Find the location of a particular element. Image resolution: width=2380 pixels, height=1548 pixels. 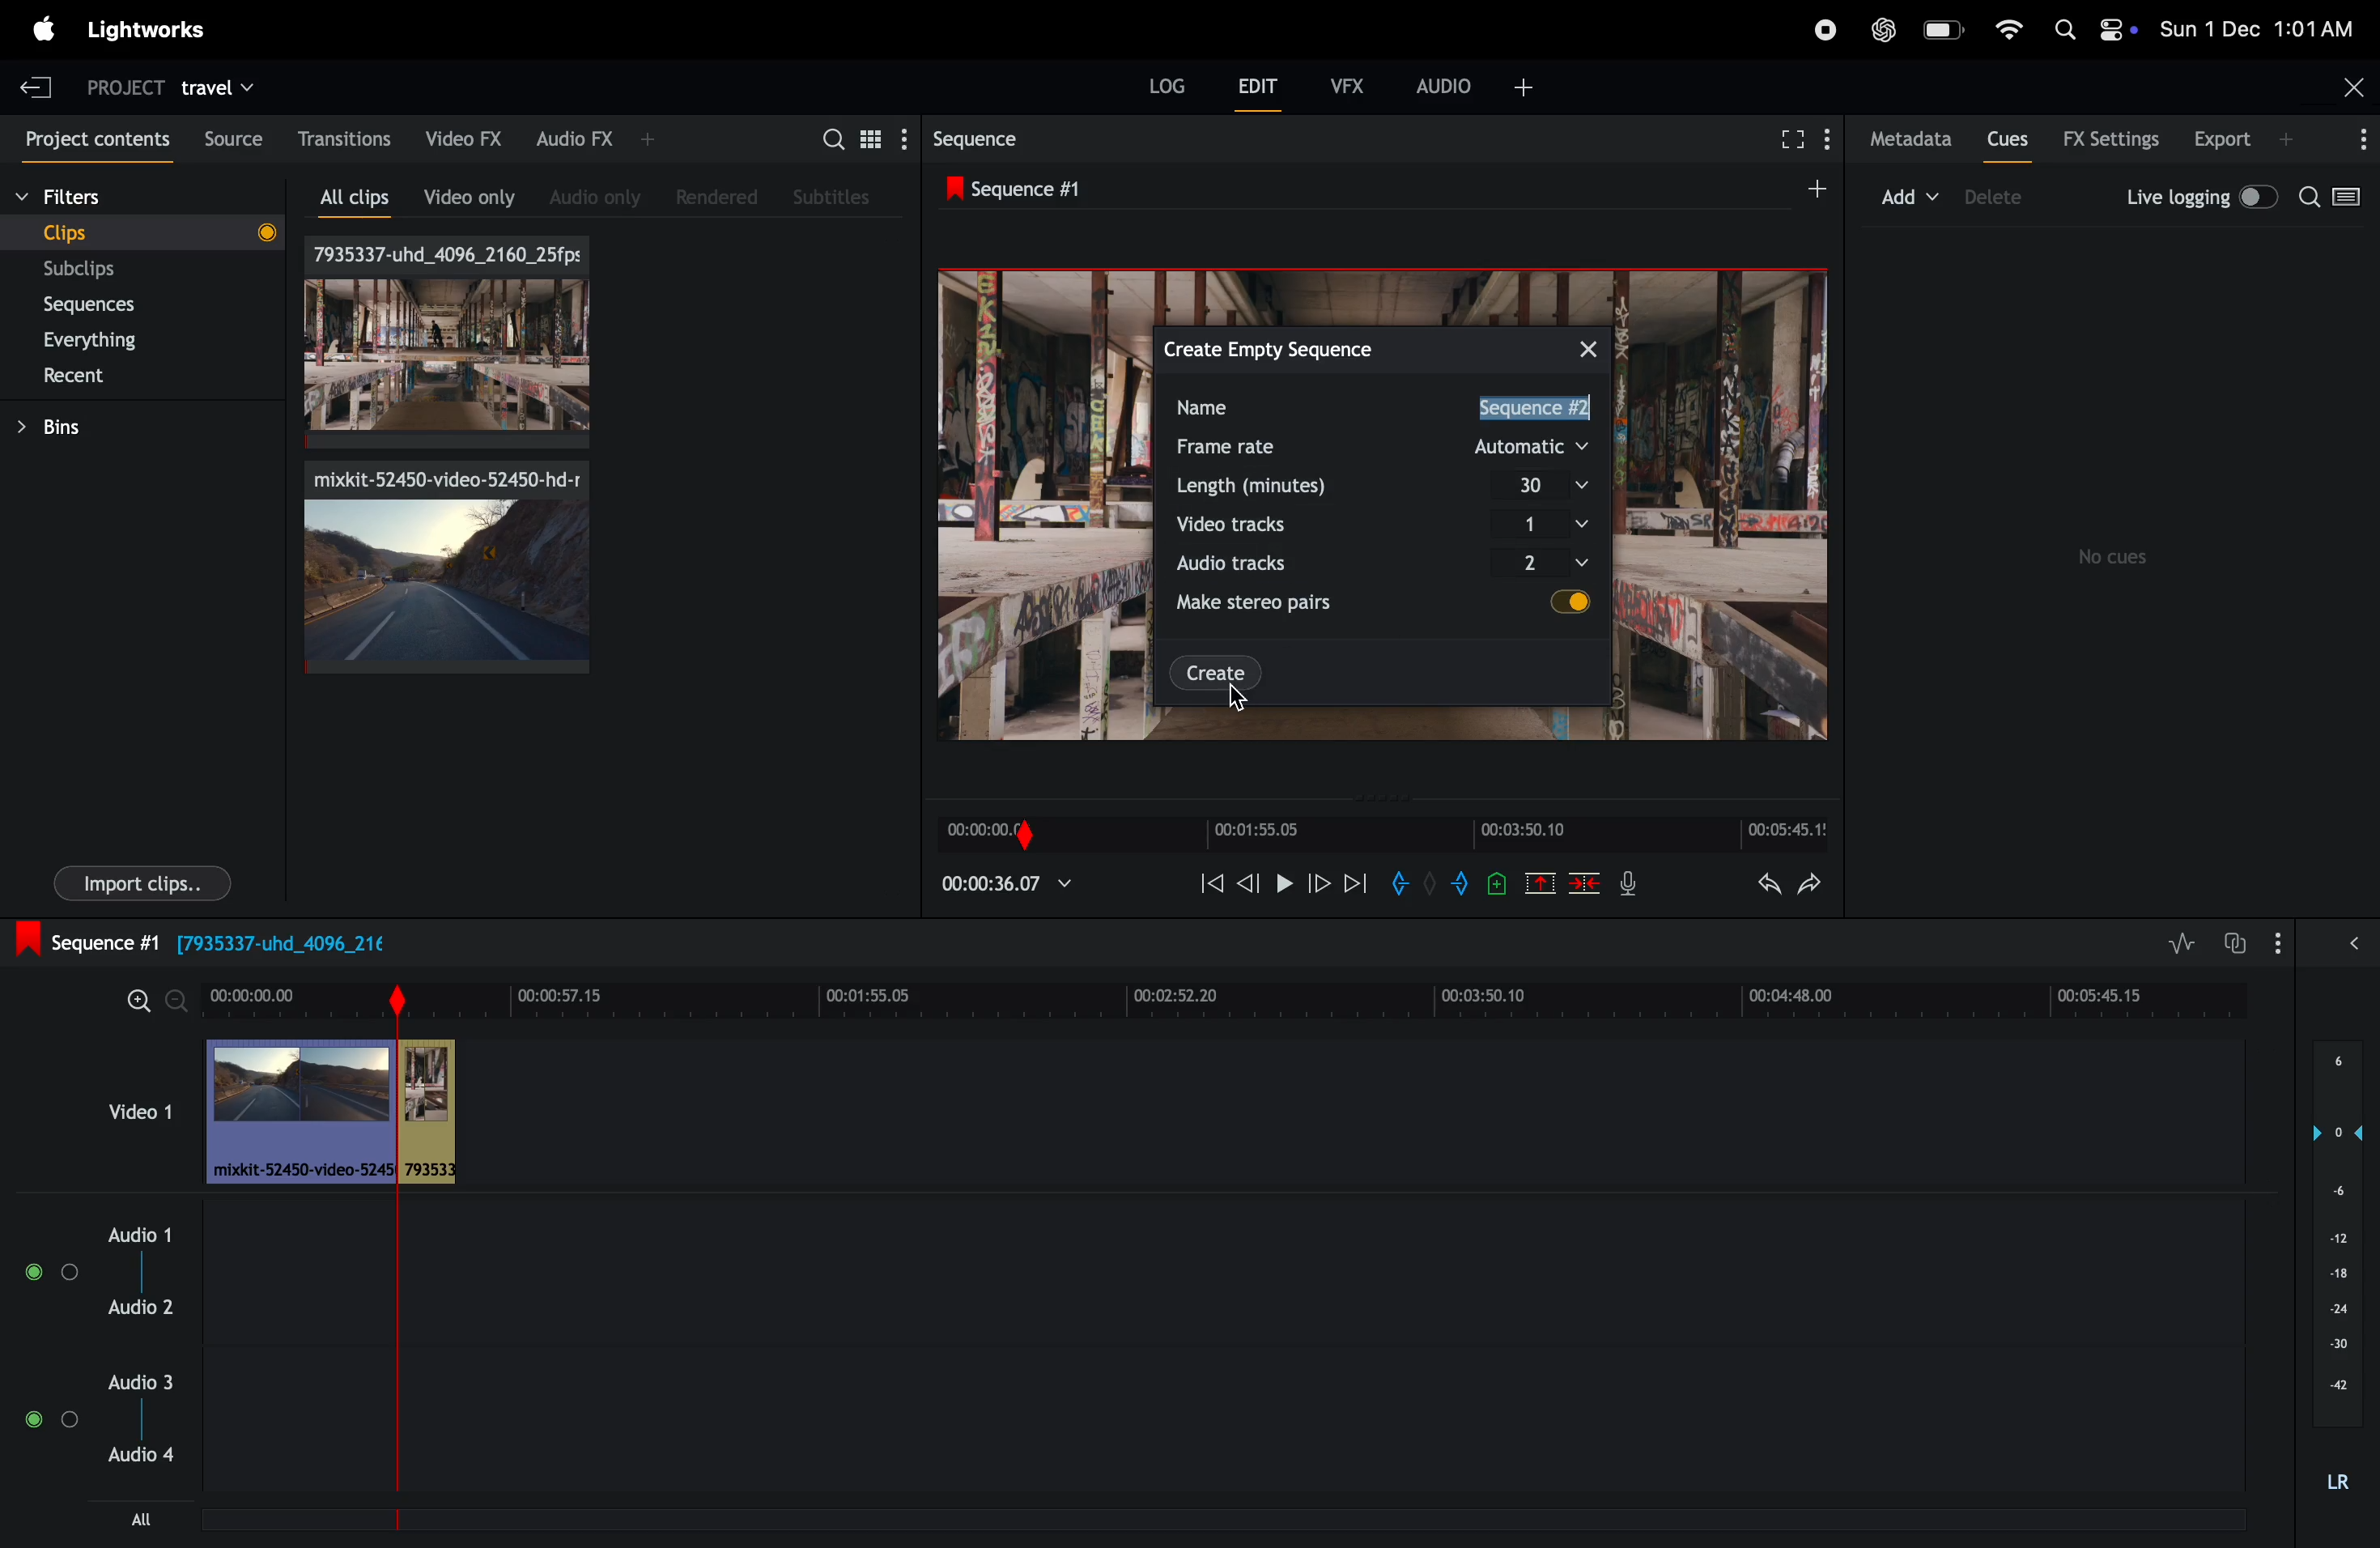

Horizontal scroll bar is located at coordinates (537, 1525).